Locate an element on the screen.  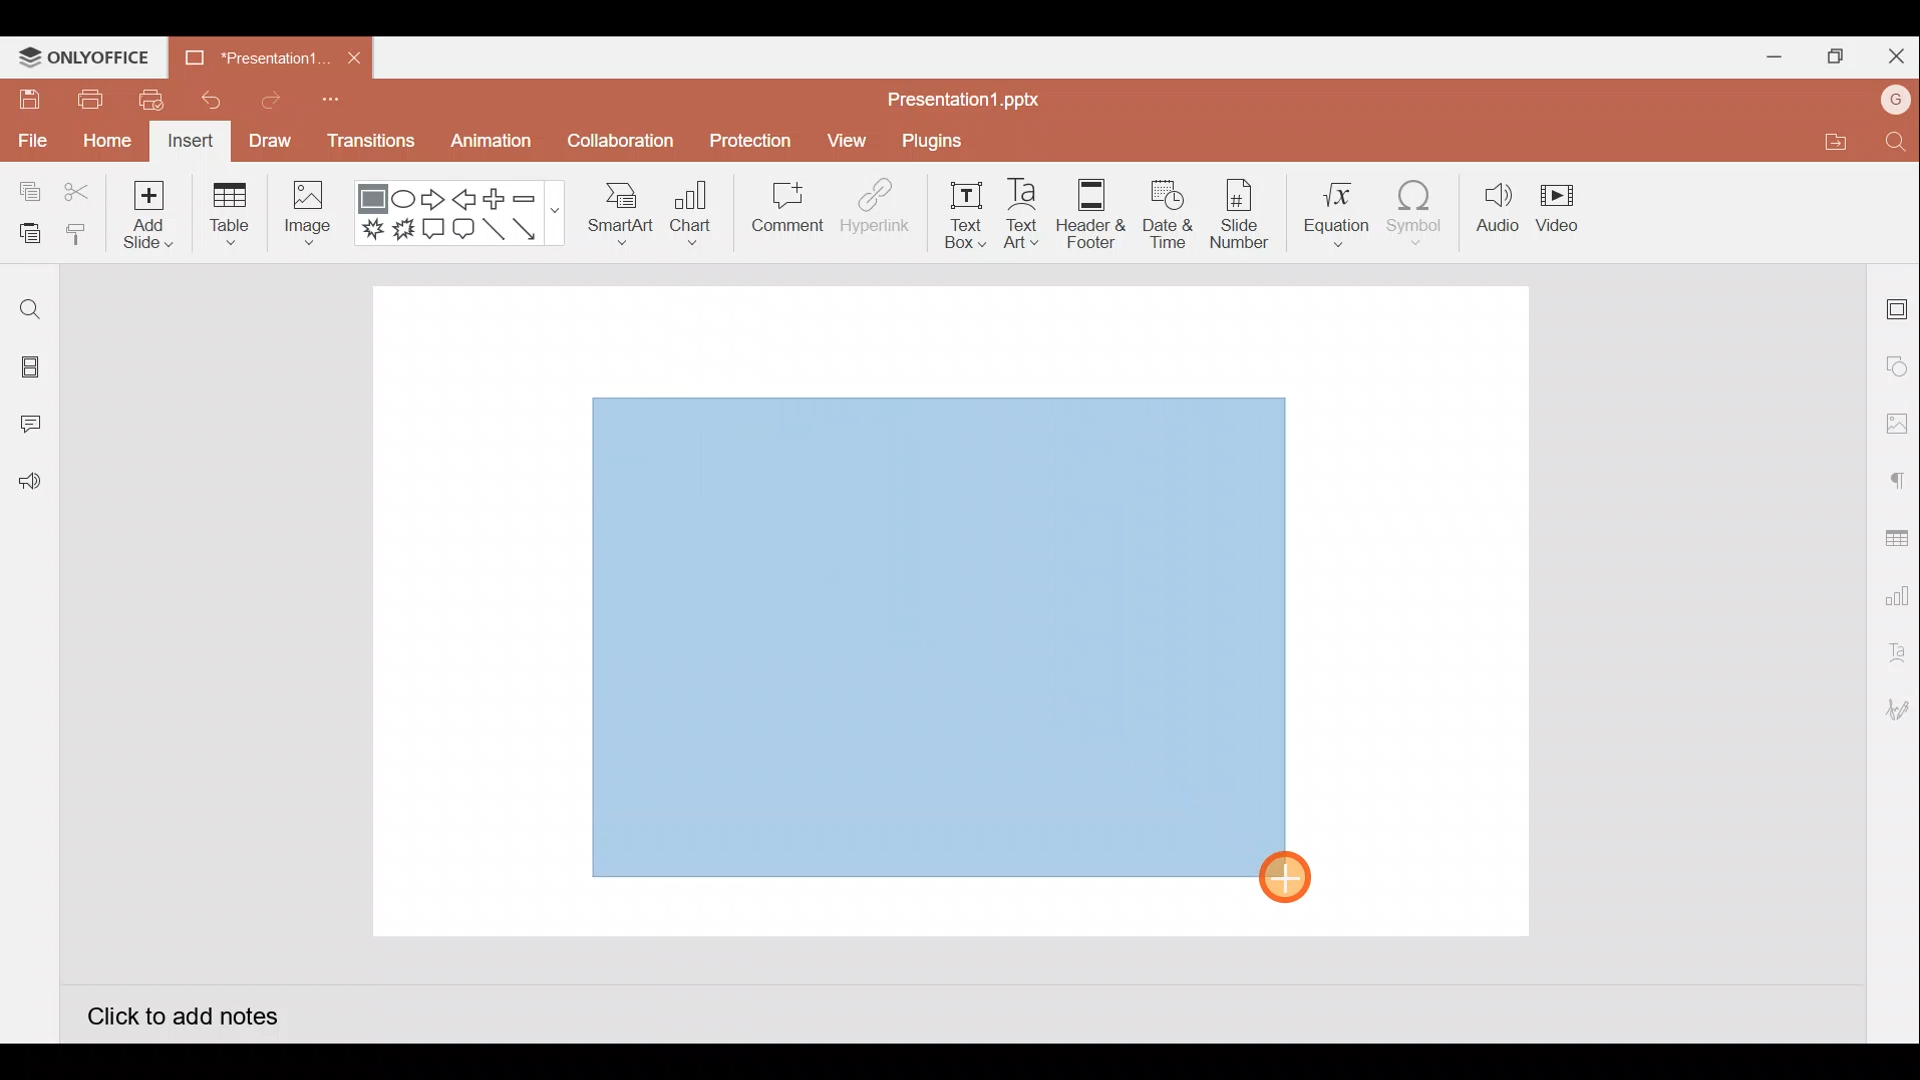
Minimize is located at coordinates (1766, 53).